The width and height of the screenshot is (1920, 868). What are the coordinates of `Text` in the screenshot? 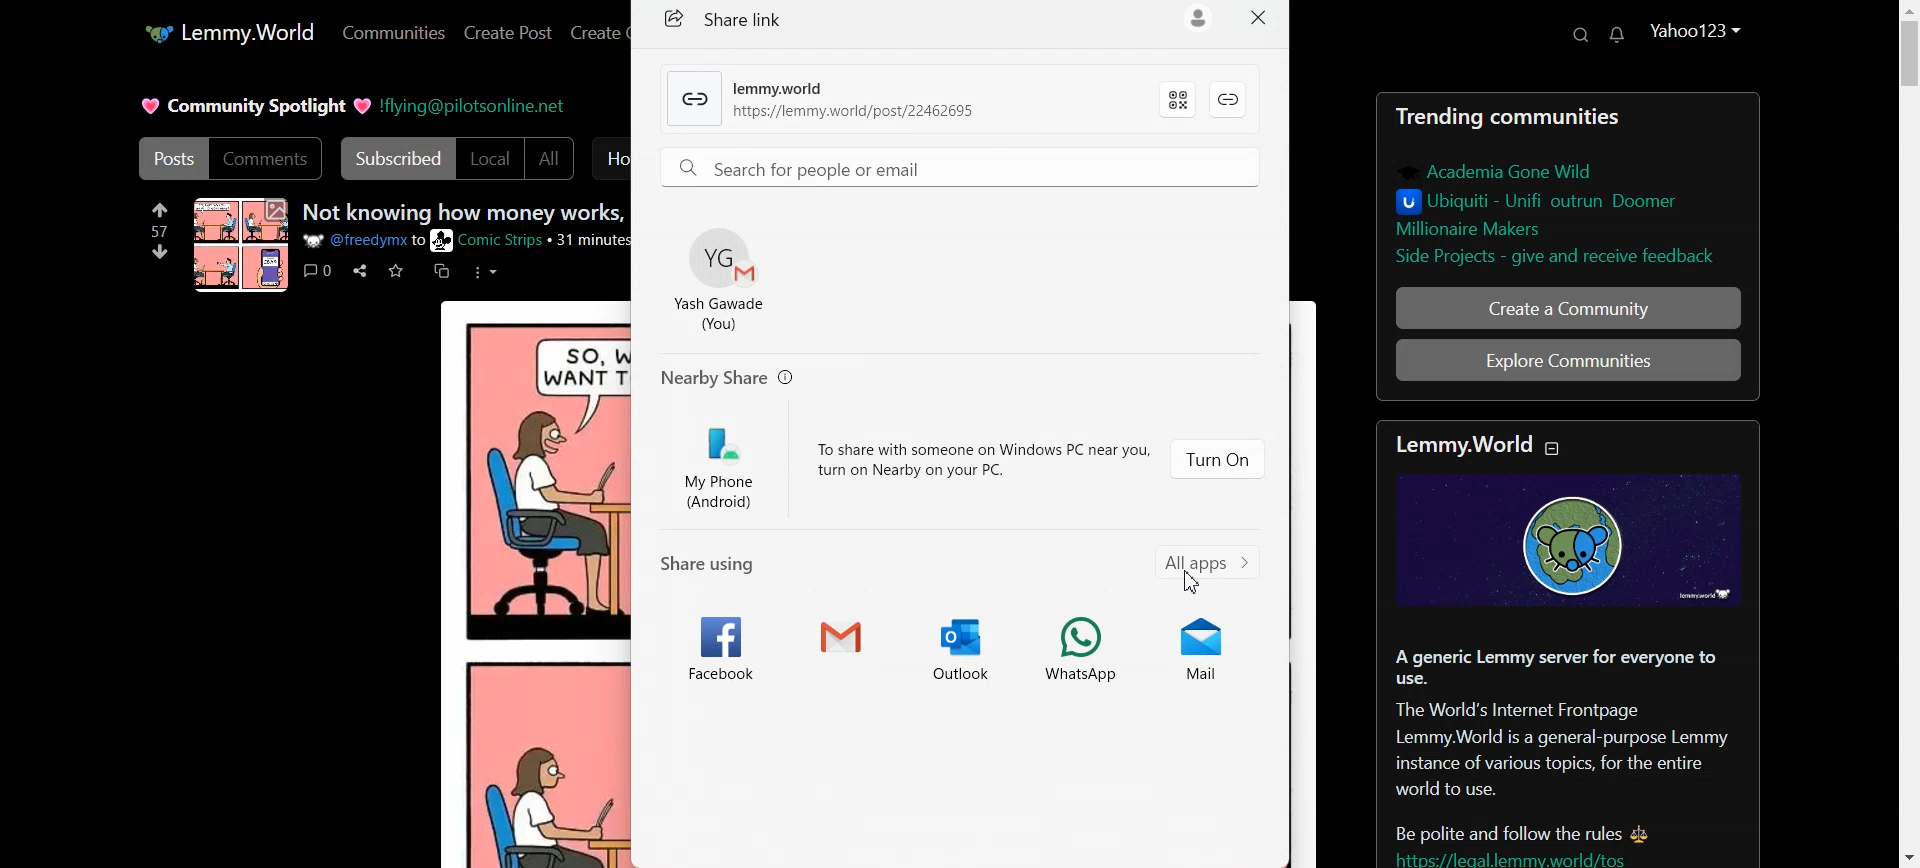 It's located at (739, 18).